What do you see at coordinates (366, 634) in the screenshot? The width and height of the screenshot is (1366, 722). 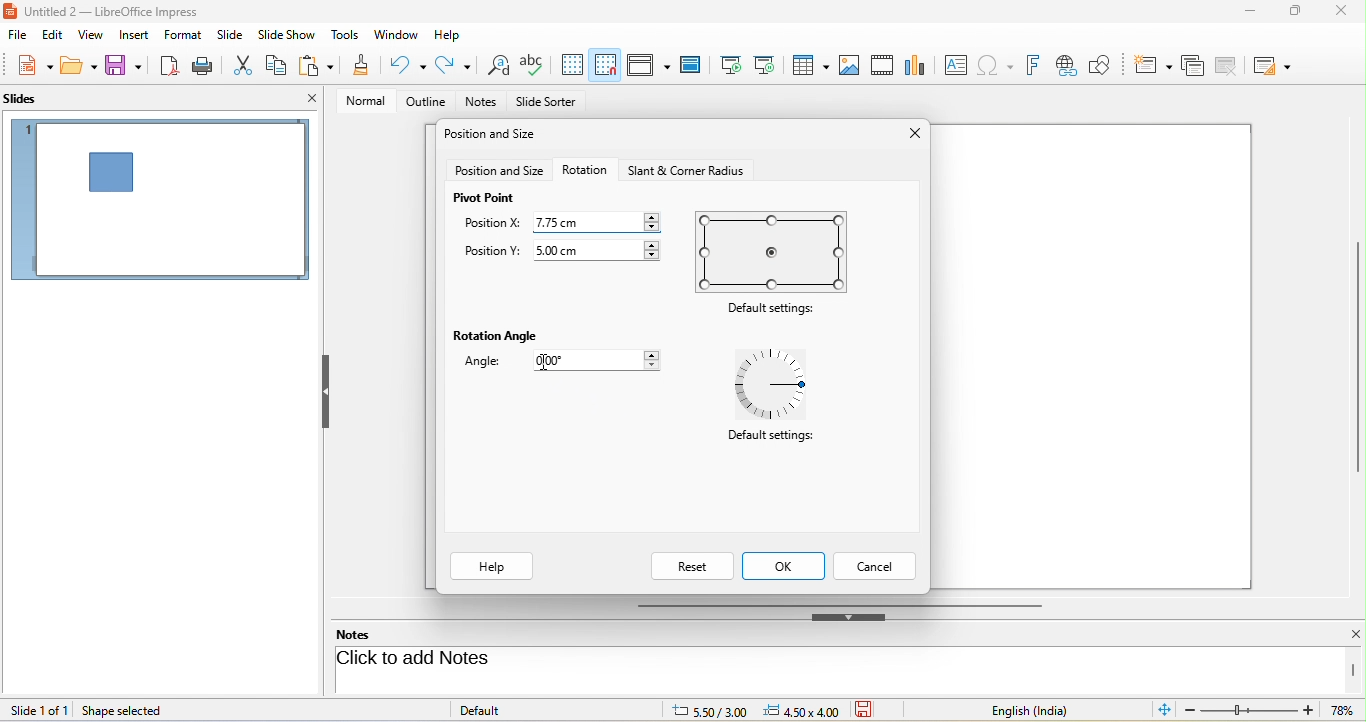 I see `notes` at bounding box center [366, 634].